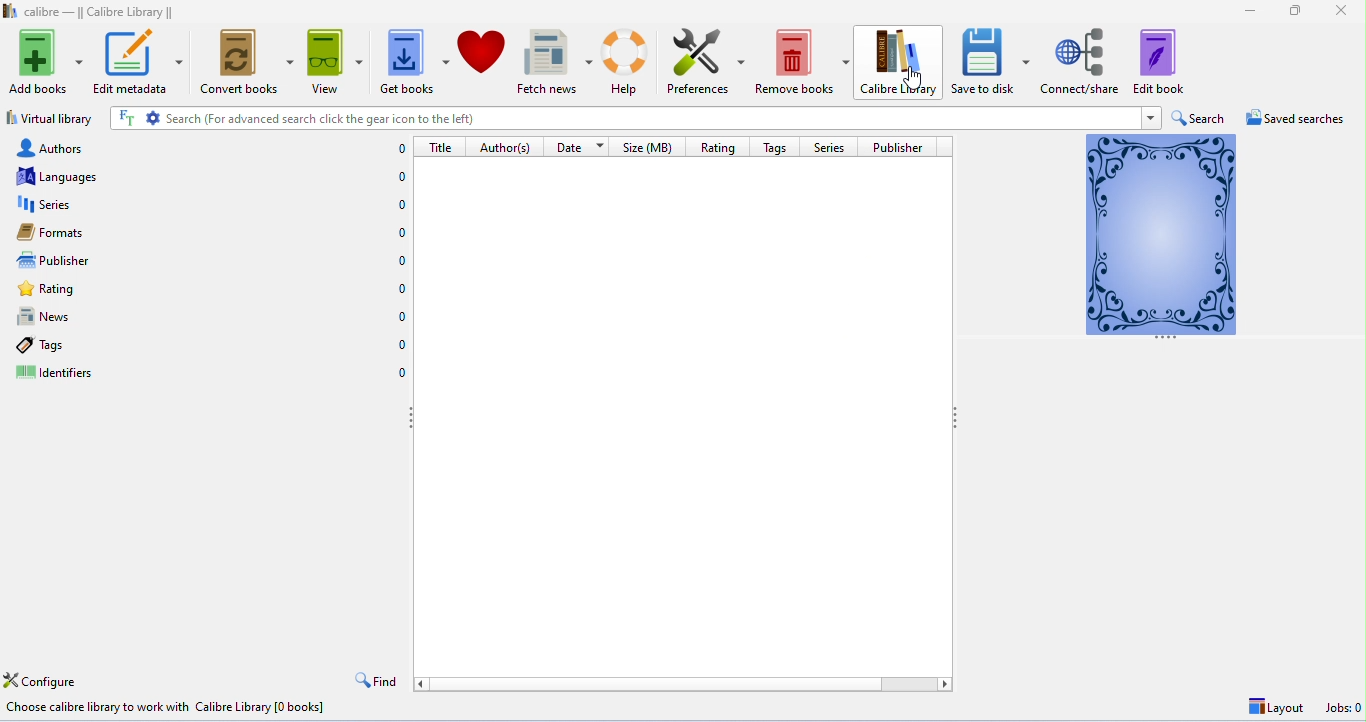 The image size is (1366, 722). What do you see at coordinates (1153, 117) in the screenshot?
I see `drop down` at bounding box center [1153, 117].